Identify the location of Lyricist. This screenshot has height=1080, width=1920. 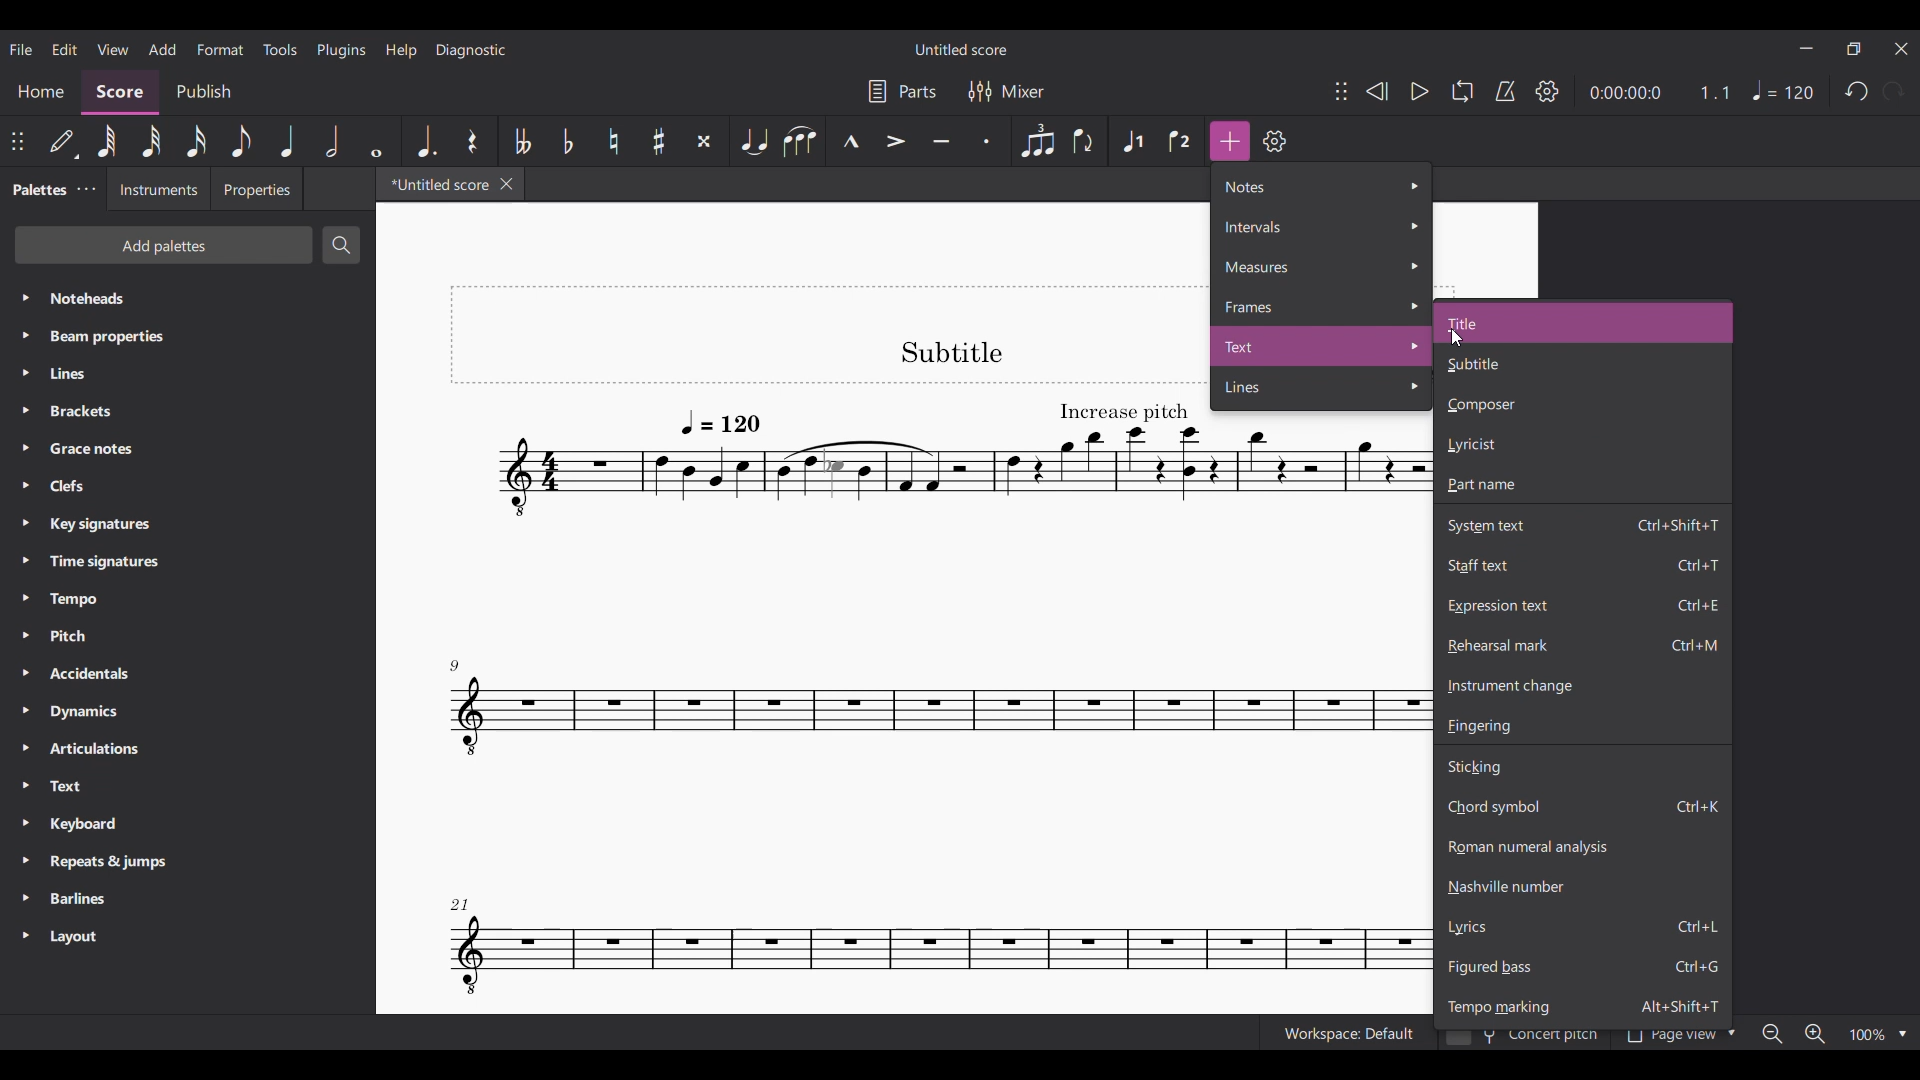
(1582, 444).